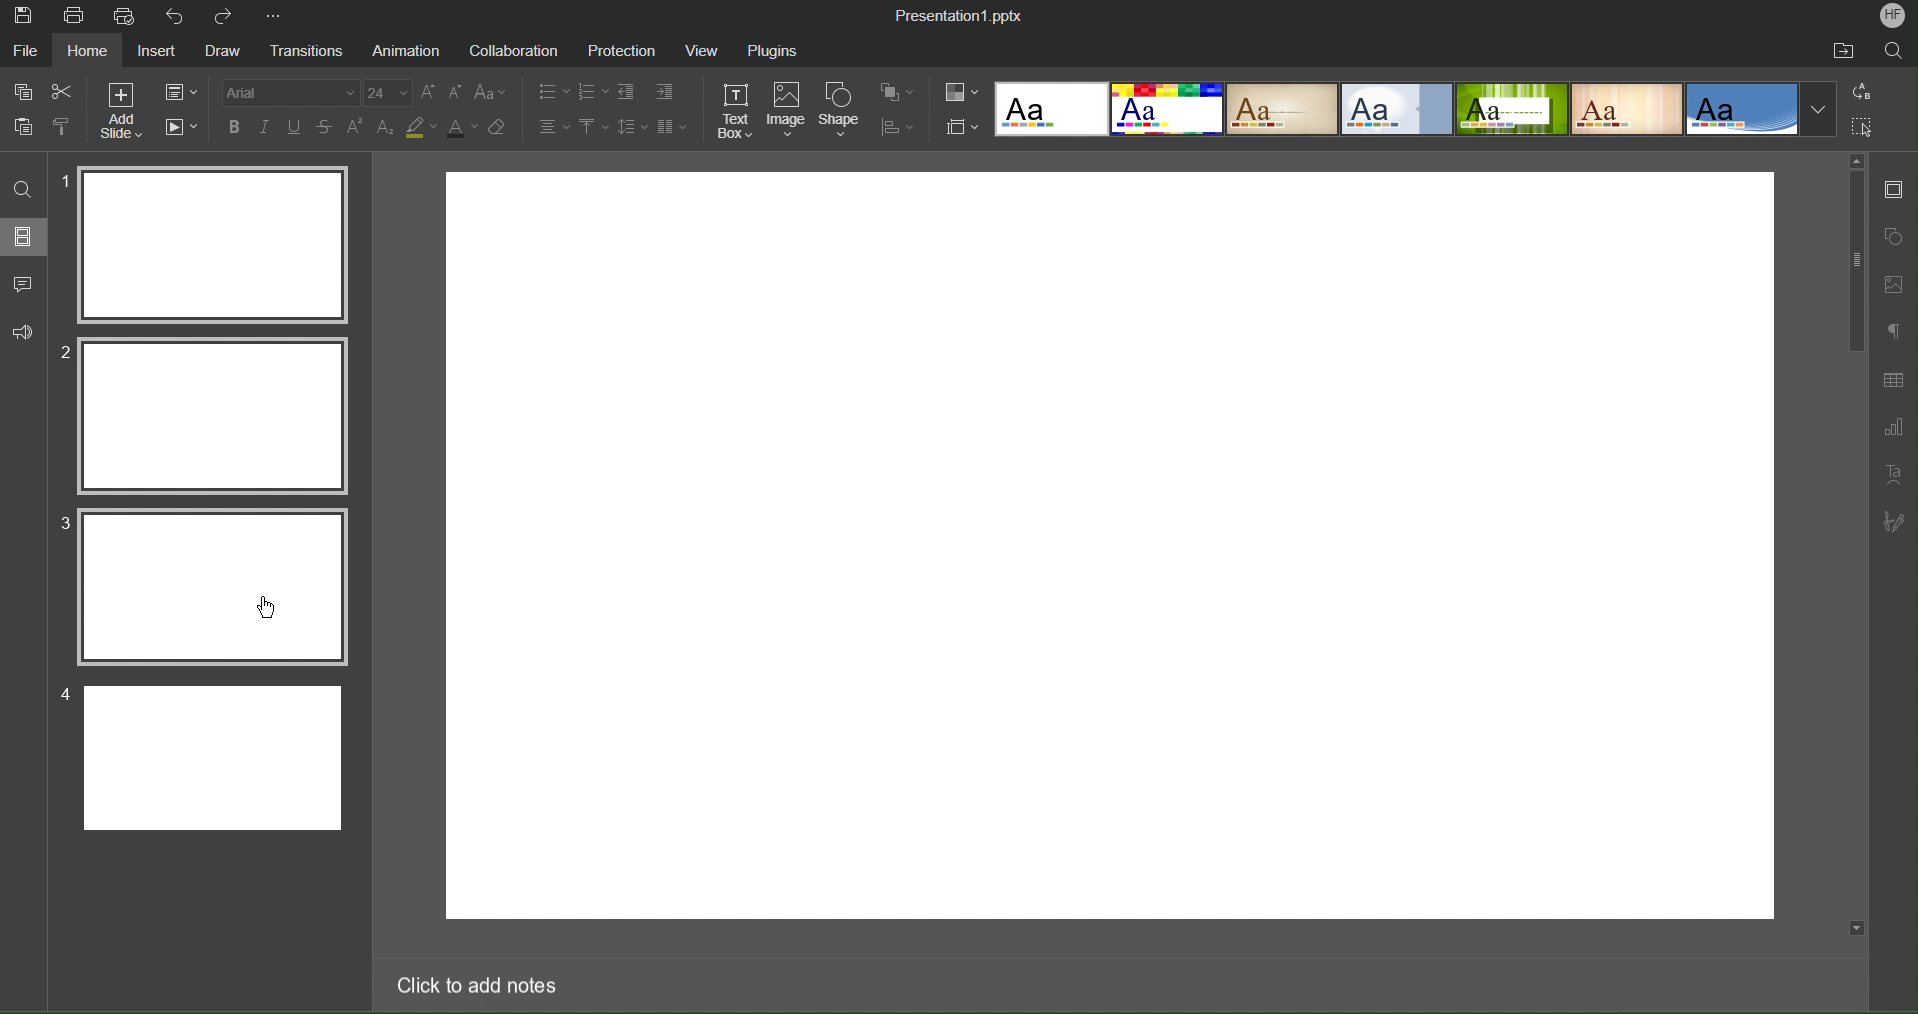  I want to click on Cut, so click(65, 90).